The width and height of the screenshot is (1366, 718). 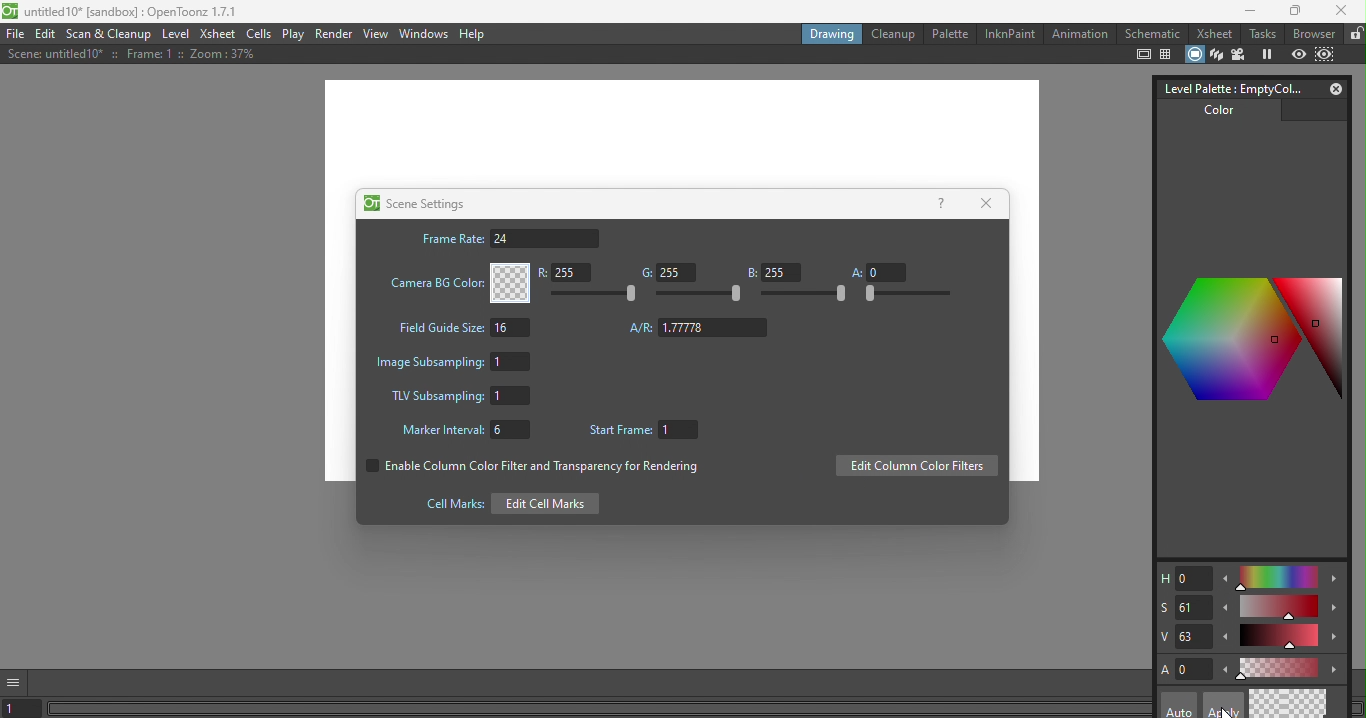 What do you see at coordinates (1335, 612) in the screenshot?
I see `` at bounding box center [1335, 612].